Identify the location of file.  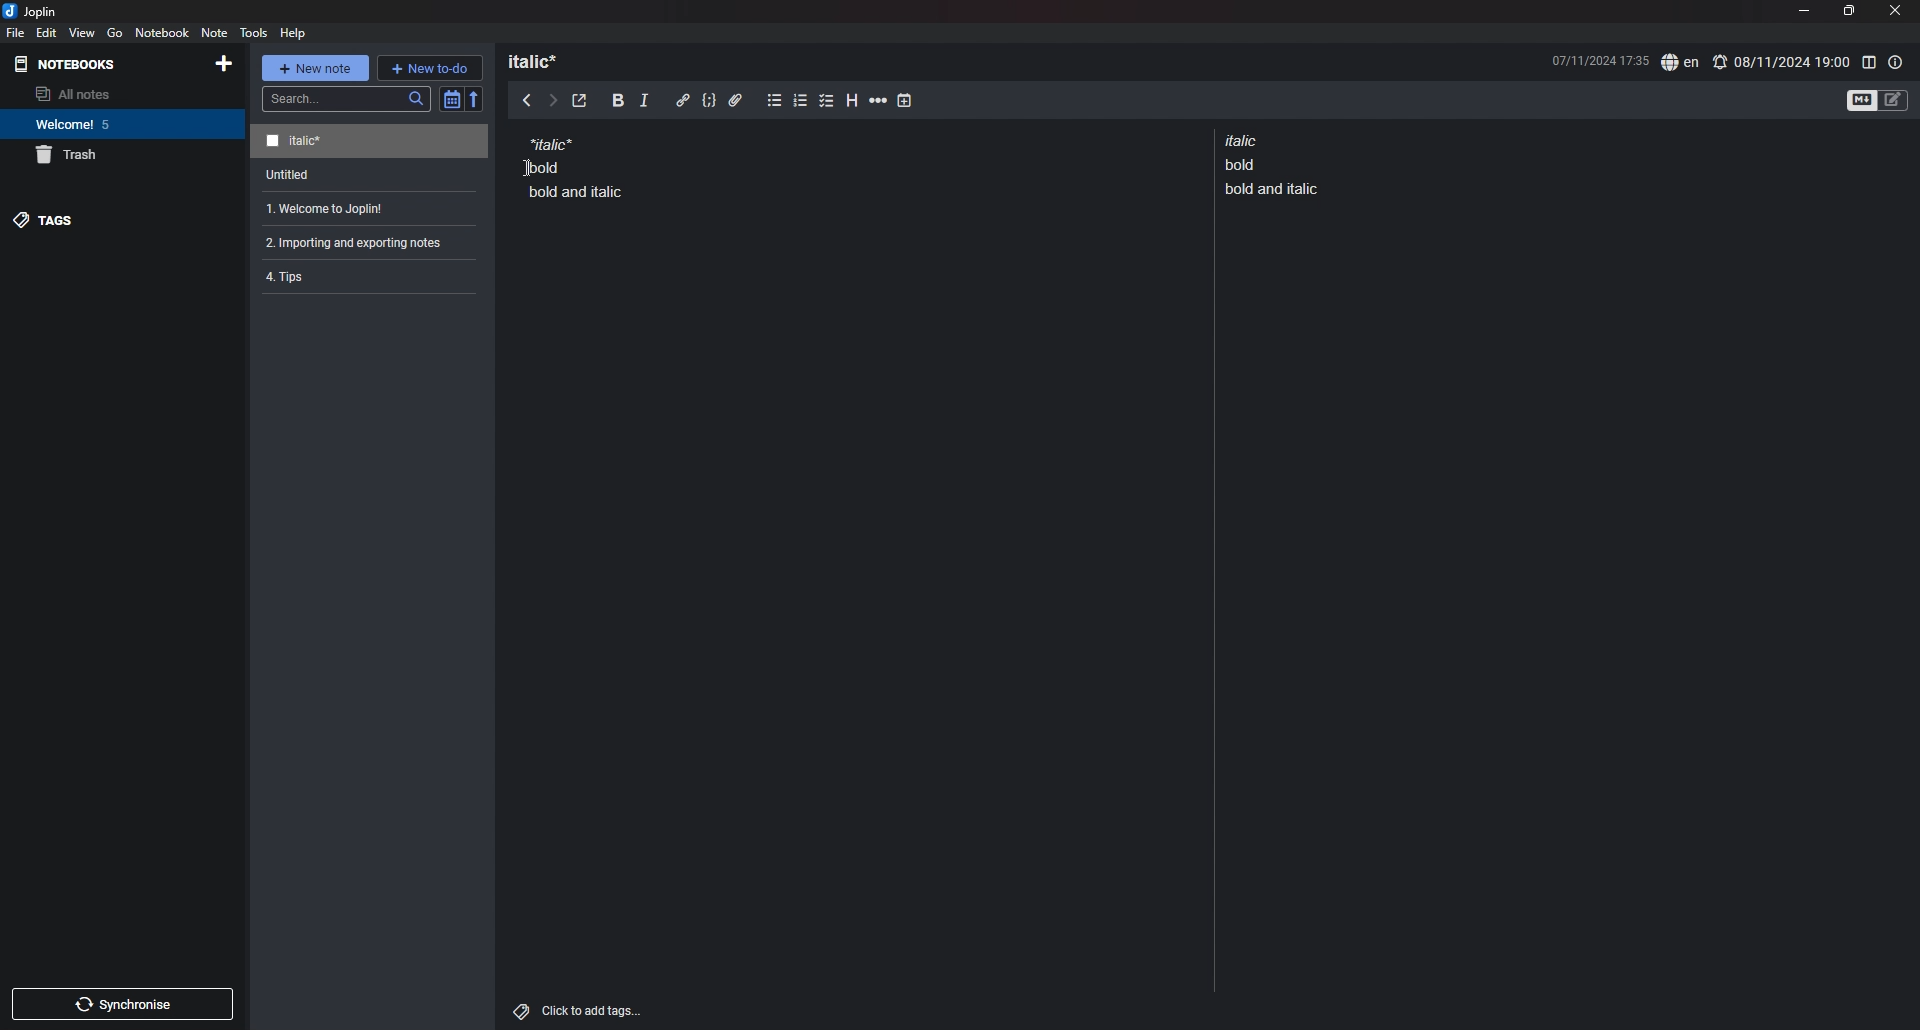
(16, 32).